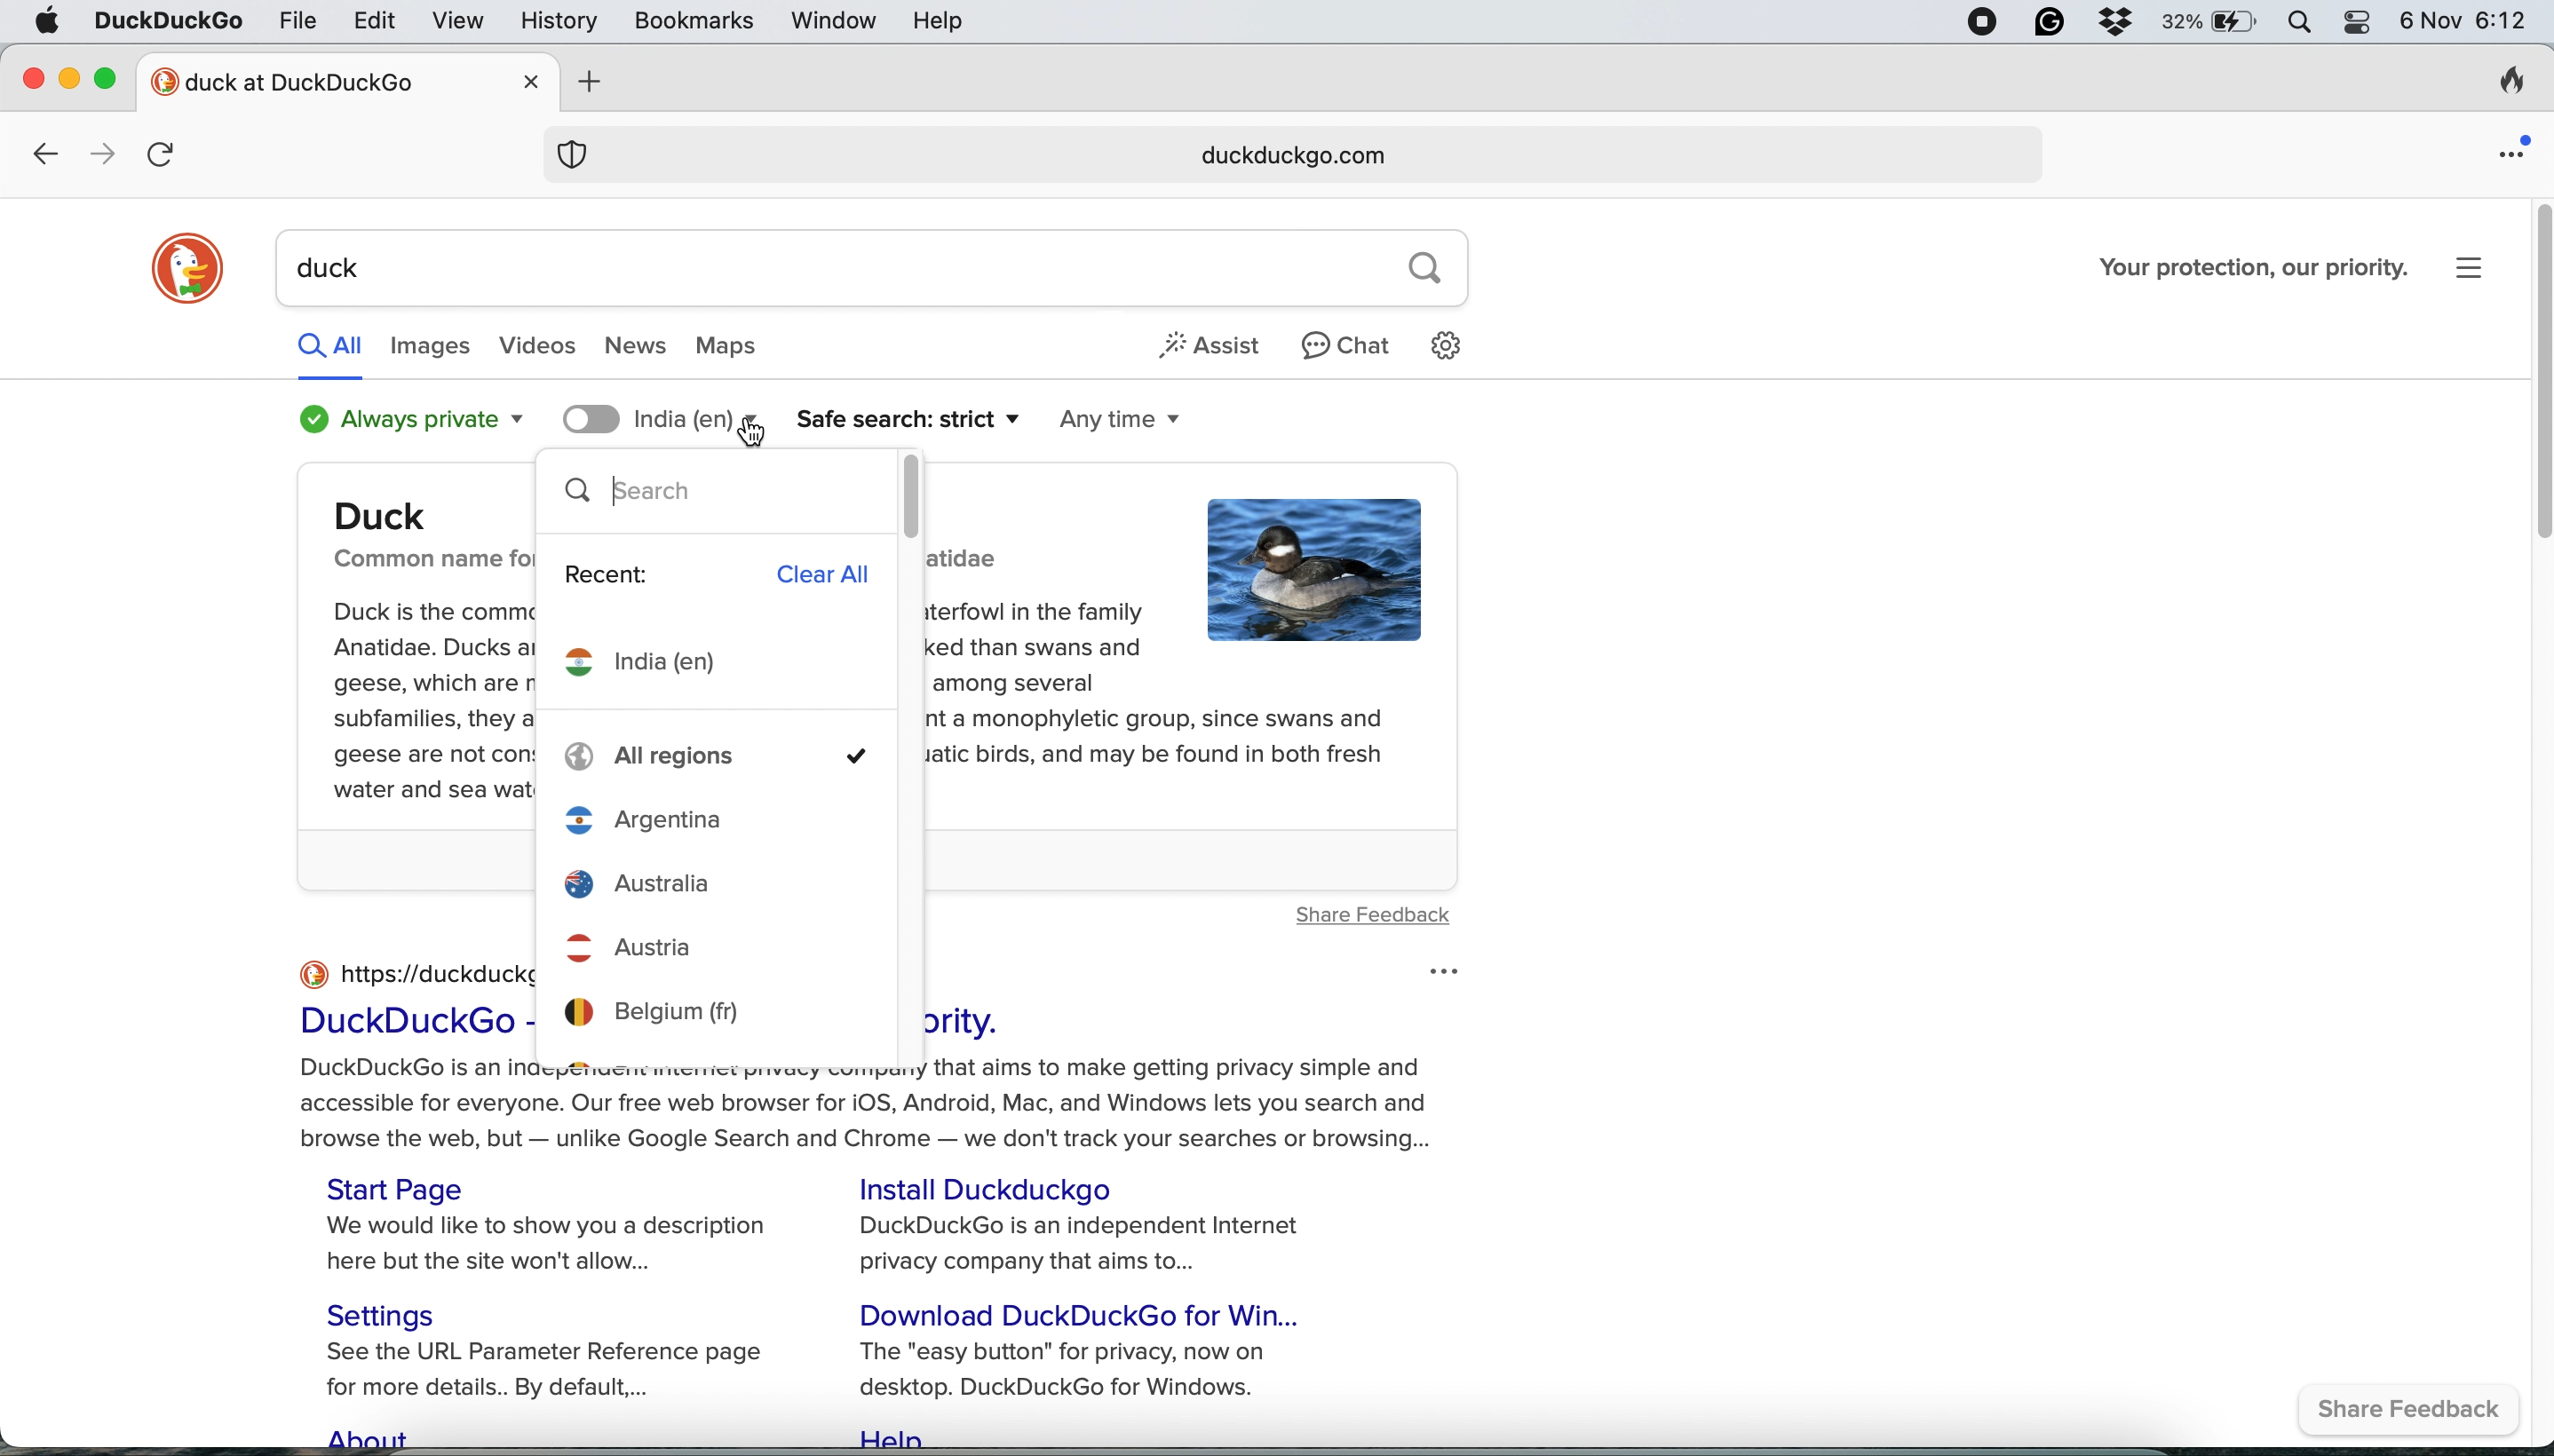 Image resolution: width=2554 pixels, height=1456 pixels. Describe the element at coordinates (2533, 375) in the screenshot. I see `vertical scroll bar` at that location.